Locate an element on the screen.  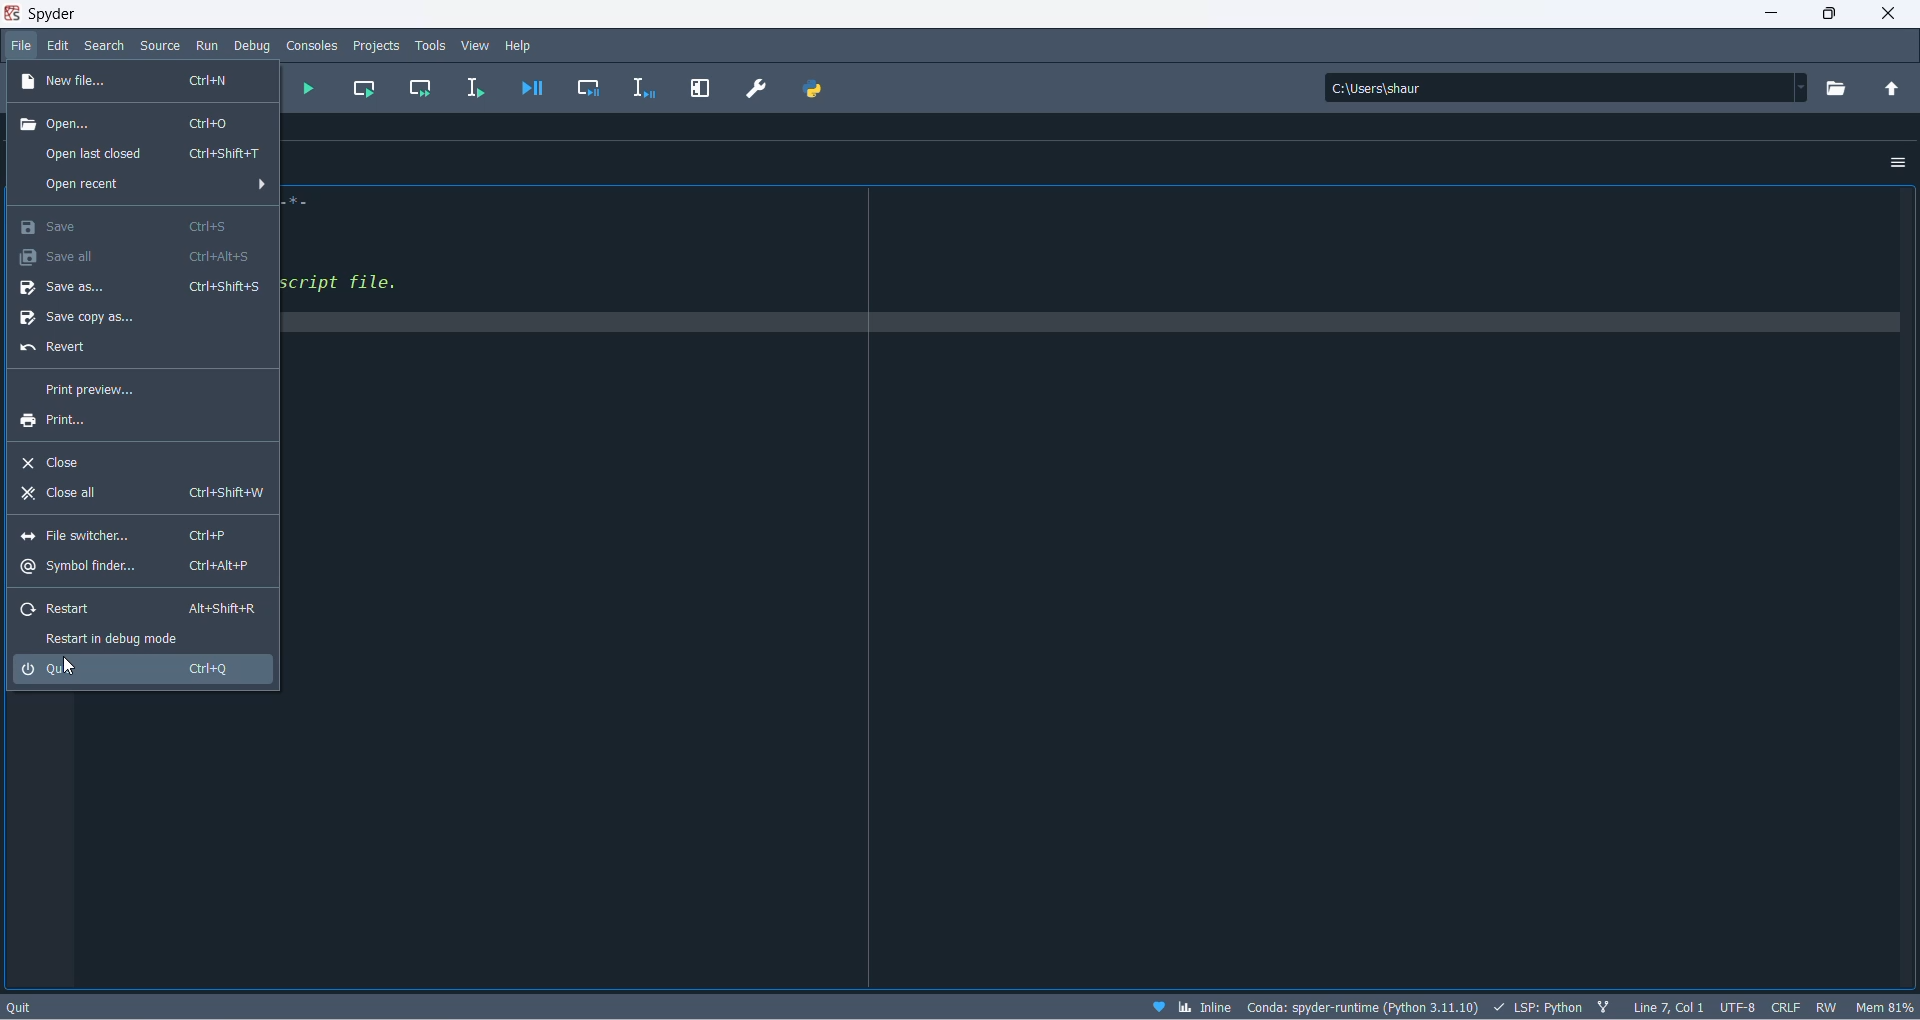
tools is located at coordinates (431, 44).